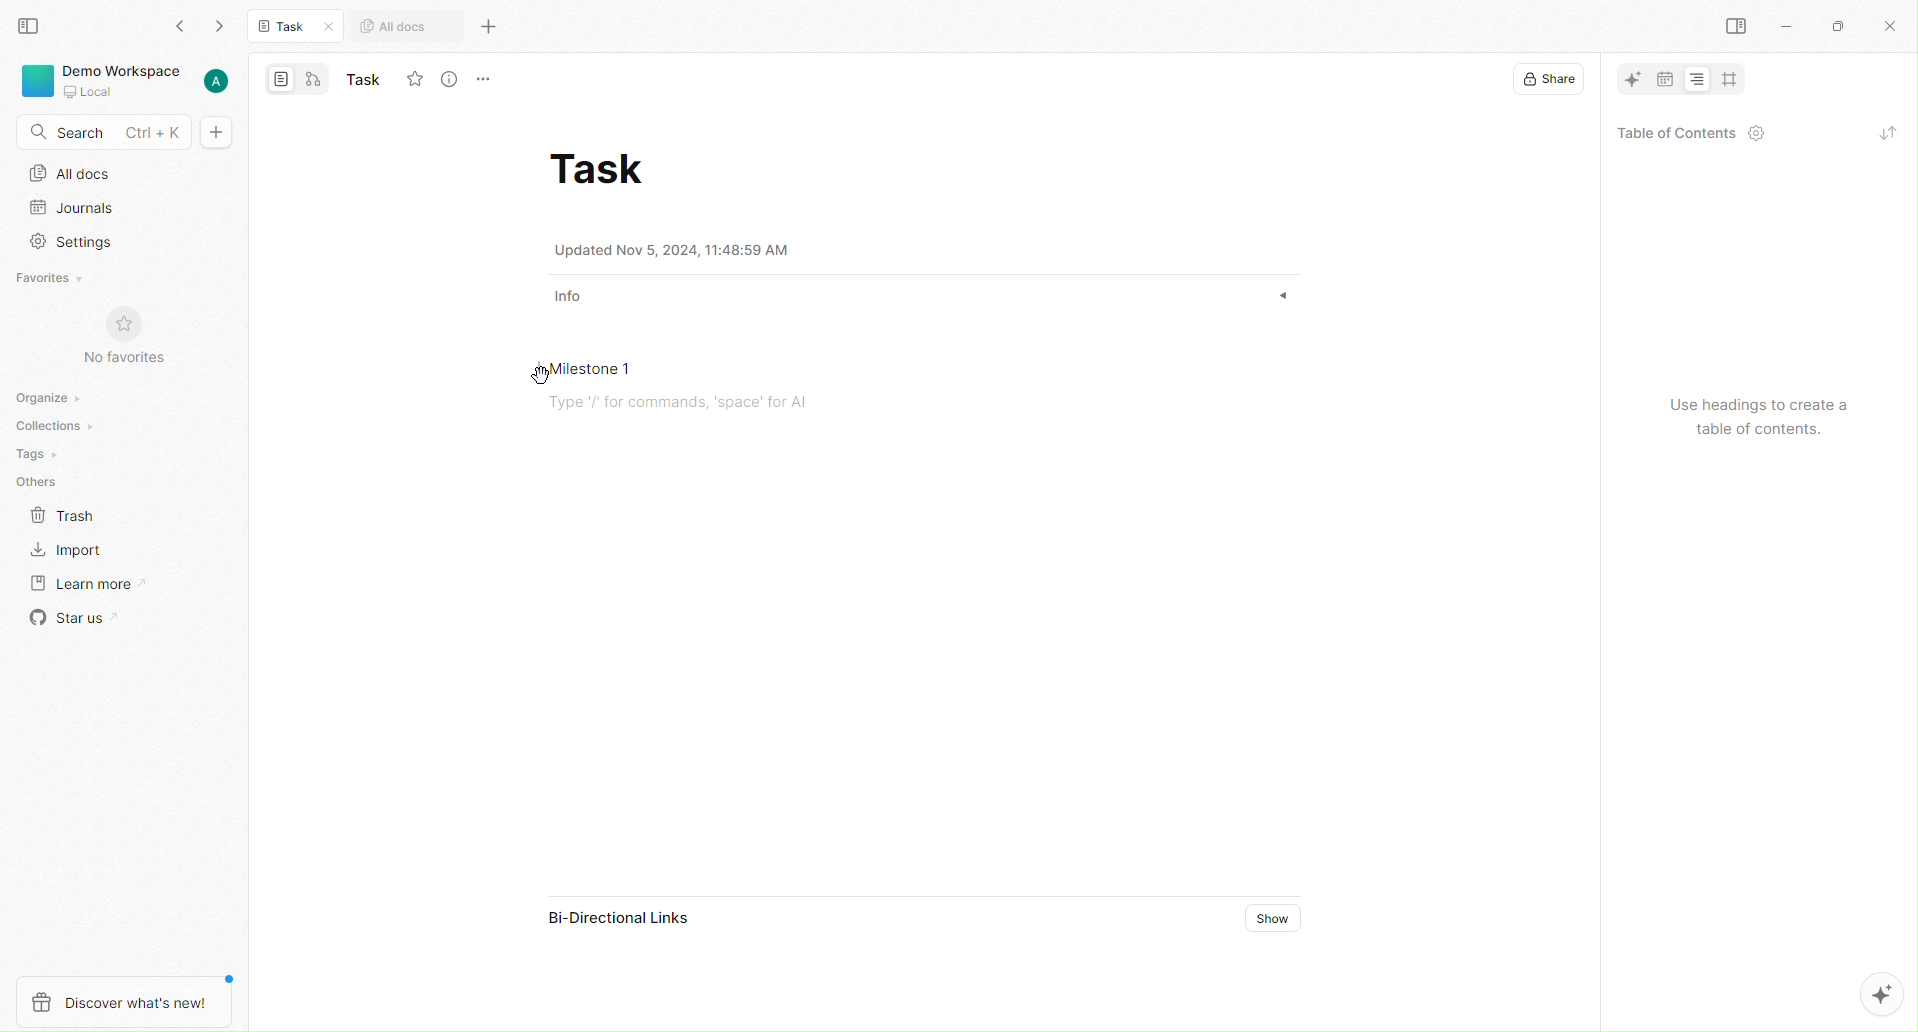 The height and width of the screenshot is (1032, 1918). Describe the element at coordinates (492, 27) in the screenshot. I see `More` at that location.